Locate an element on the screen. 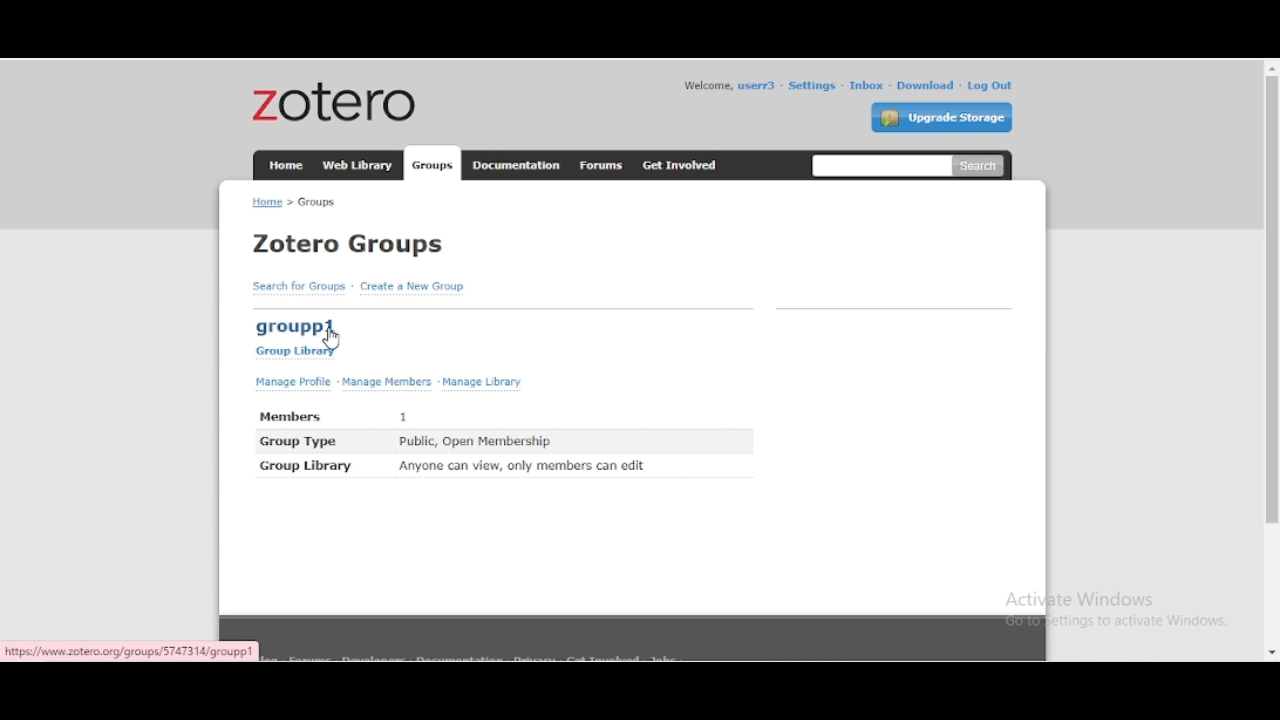 The width and height of the screenshot is (1280, 720). profile is located at coordinates (758, 85).